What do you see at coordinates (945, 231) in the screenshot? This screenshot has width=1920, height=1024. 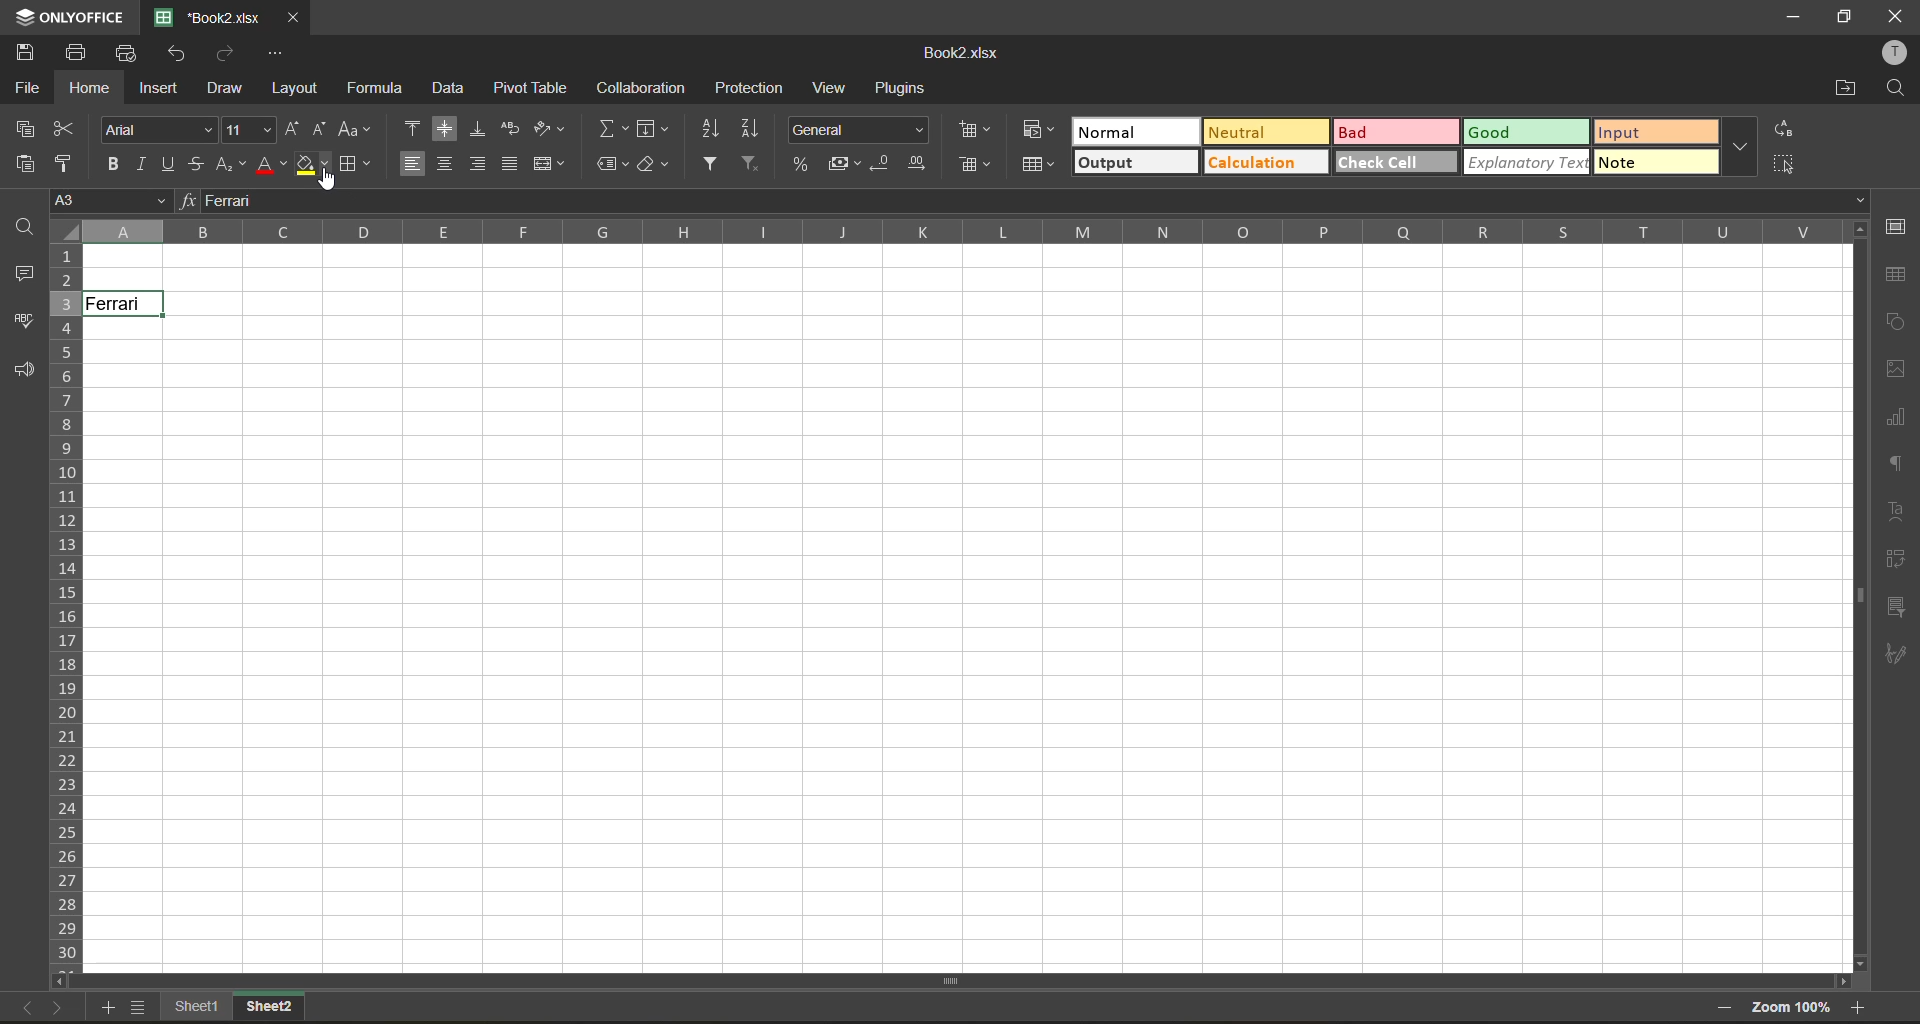 I see `column names` at bounding box center [945, 231].